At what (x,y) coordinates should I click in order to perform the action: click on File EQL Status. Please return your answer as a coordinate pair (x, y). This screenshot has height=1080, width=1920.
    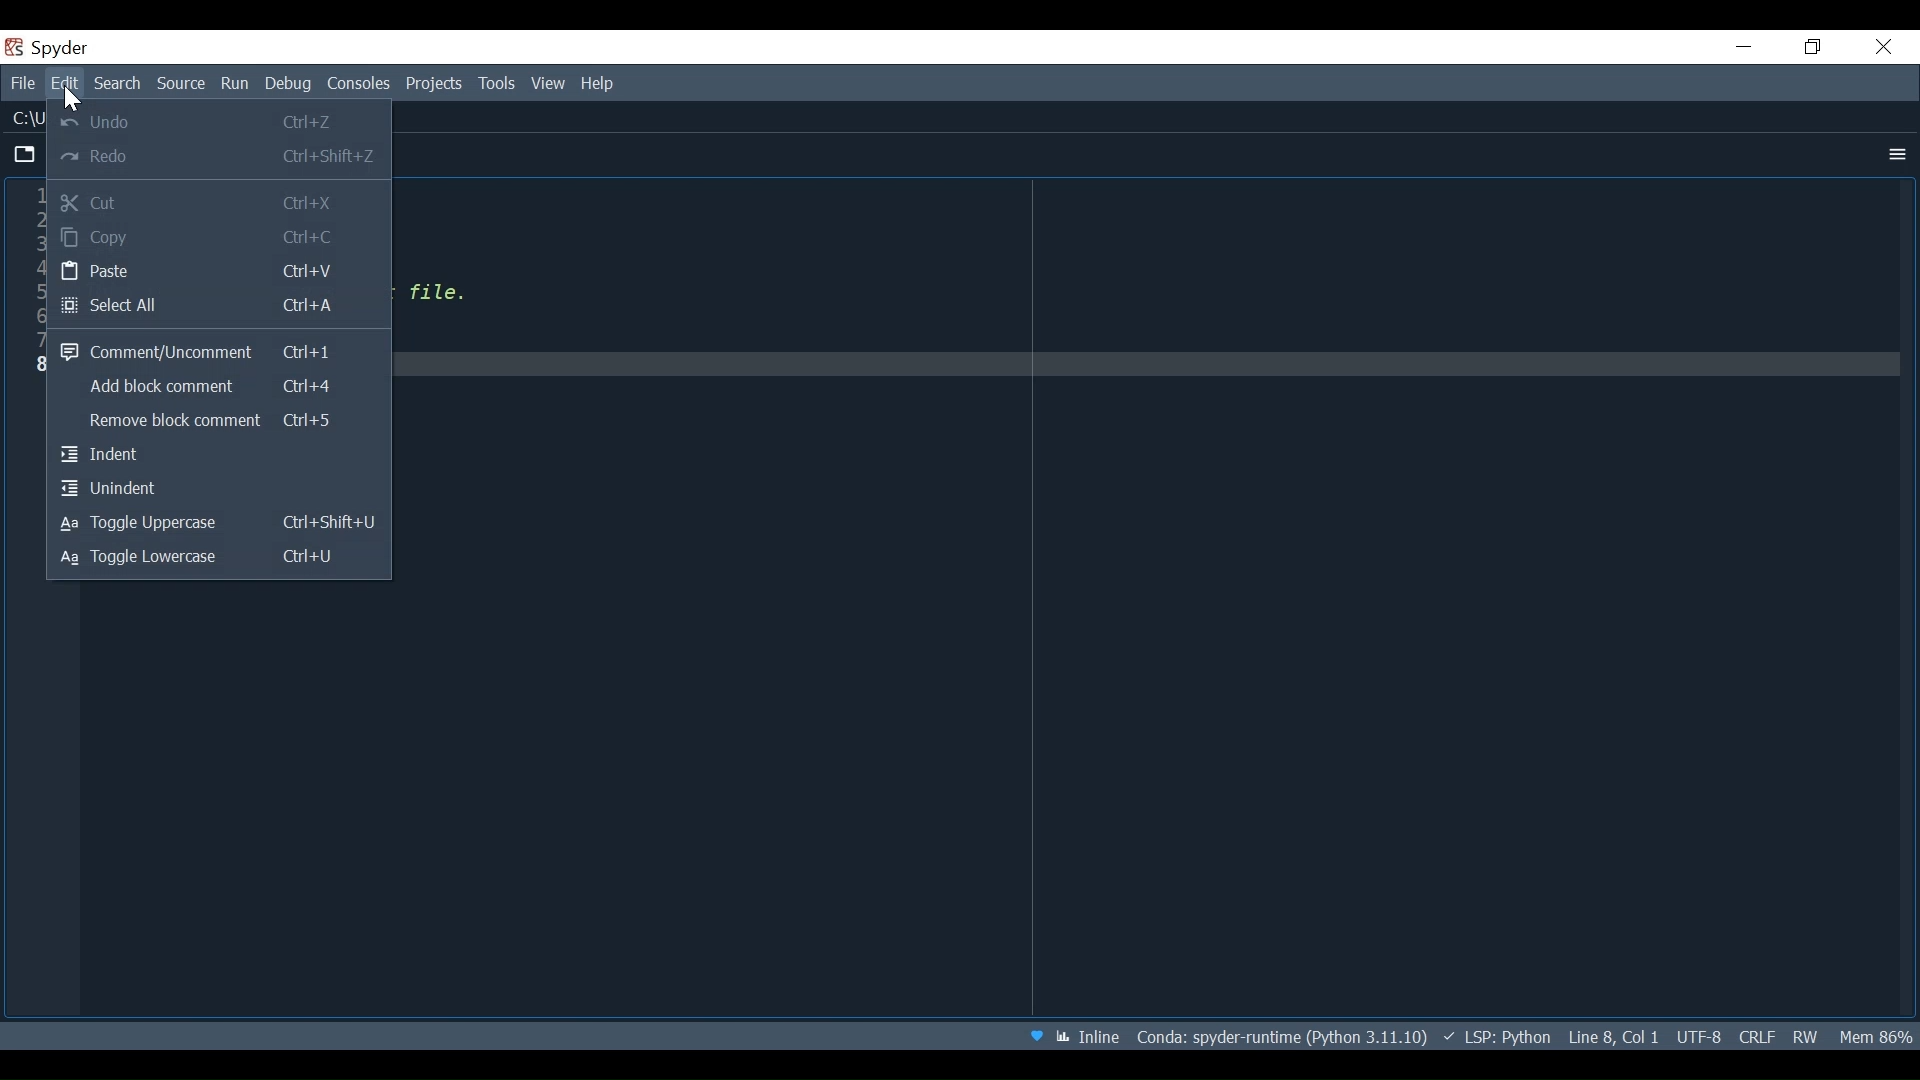
    Looking at the image, I should click on (1756, 1036).